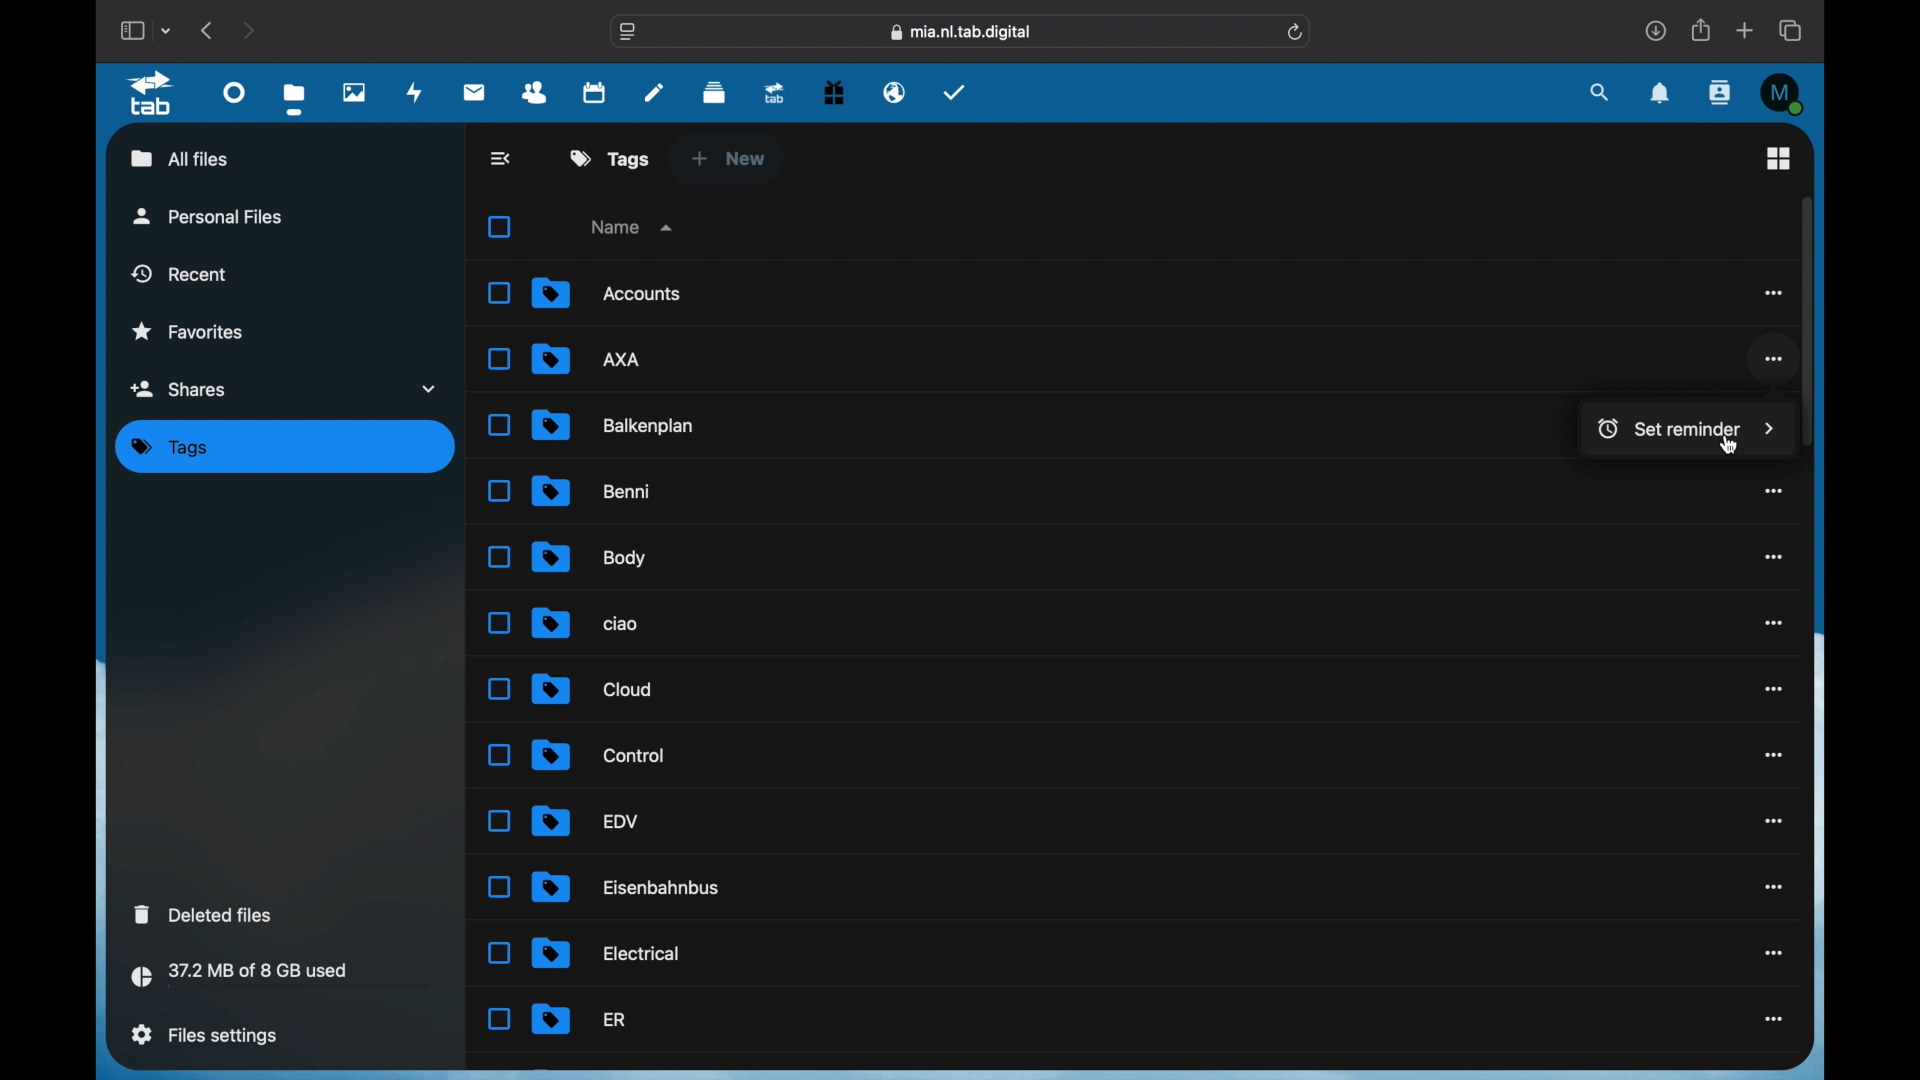  What do you see at coordinates (1702, 30) in the screenshot?
I see `share` at bounding box center [1702, 30].